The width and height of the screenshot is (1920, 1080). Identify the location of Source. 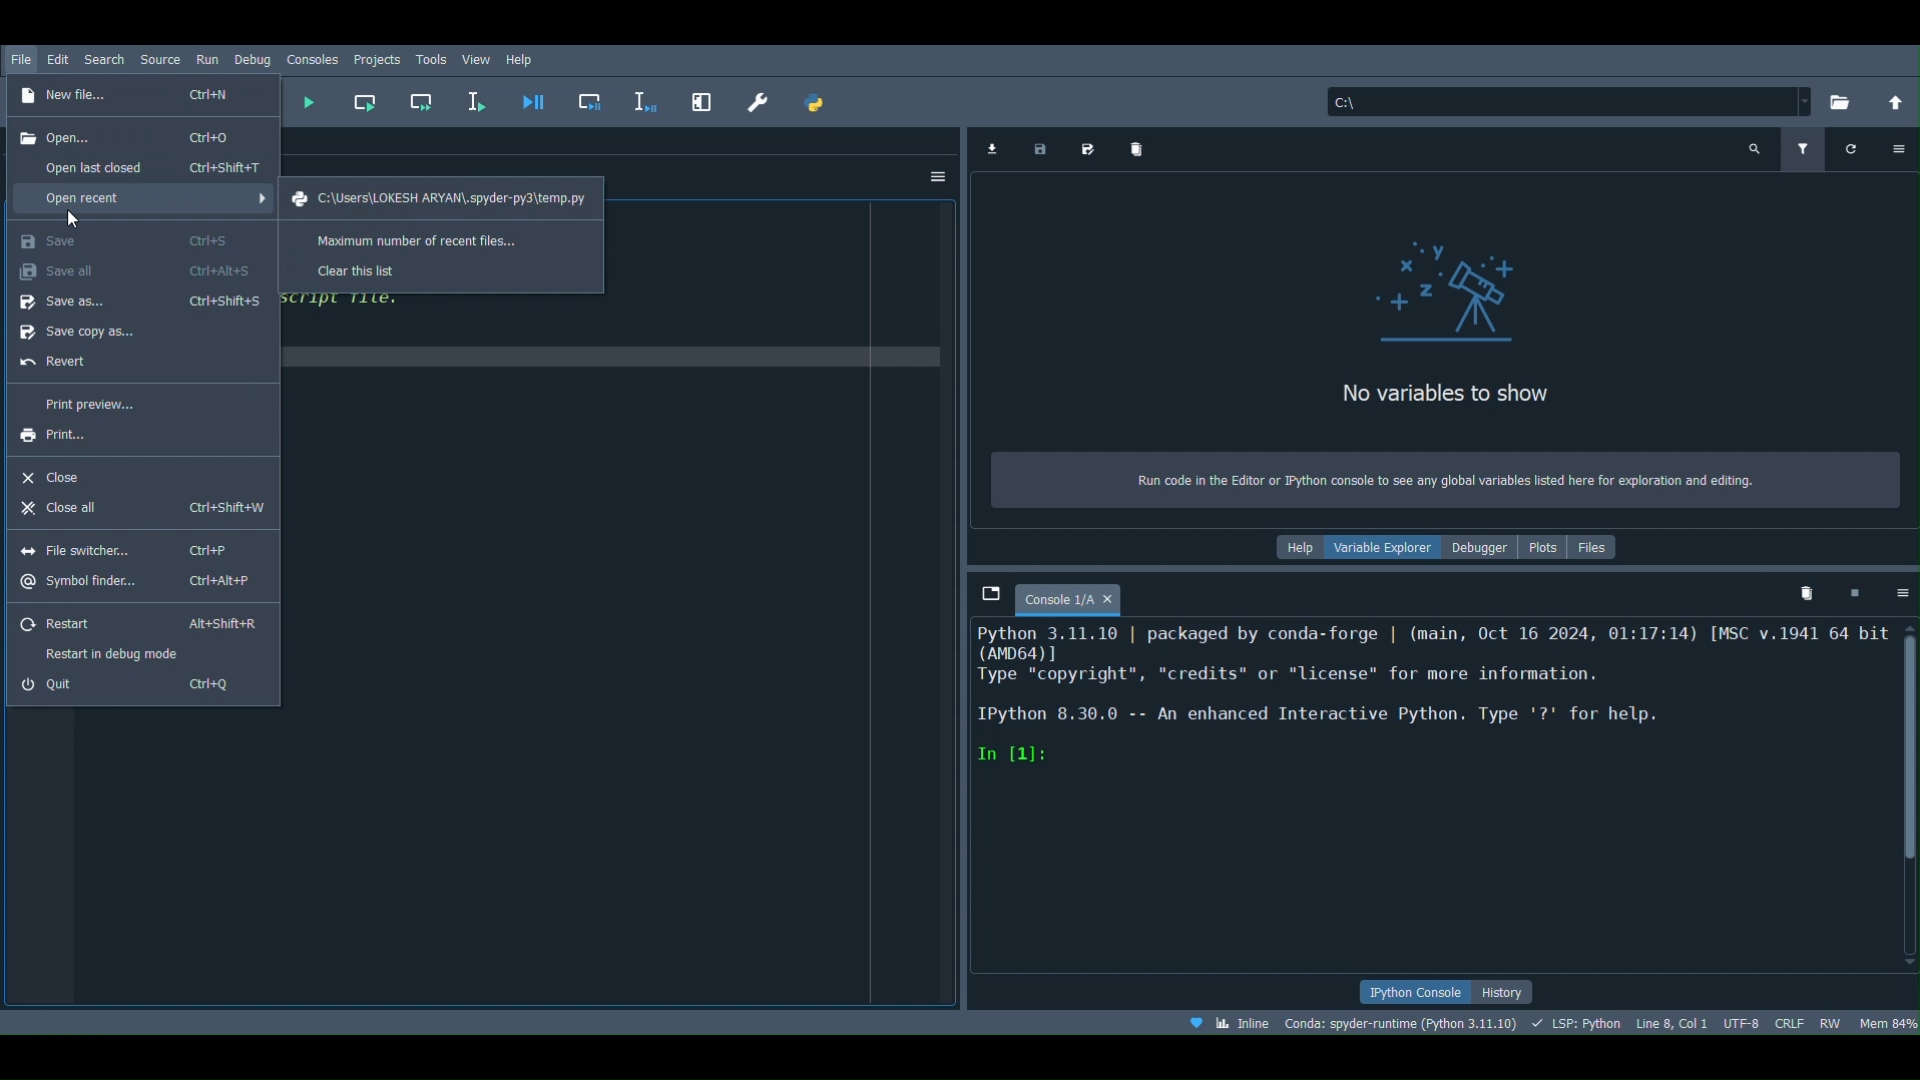
(160, 61).